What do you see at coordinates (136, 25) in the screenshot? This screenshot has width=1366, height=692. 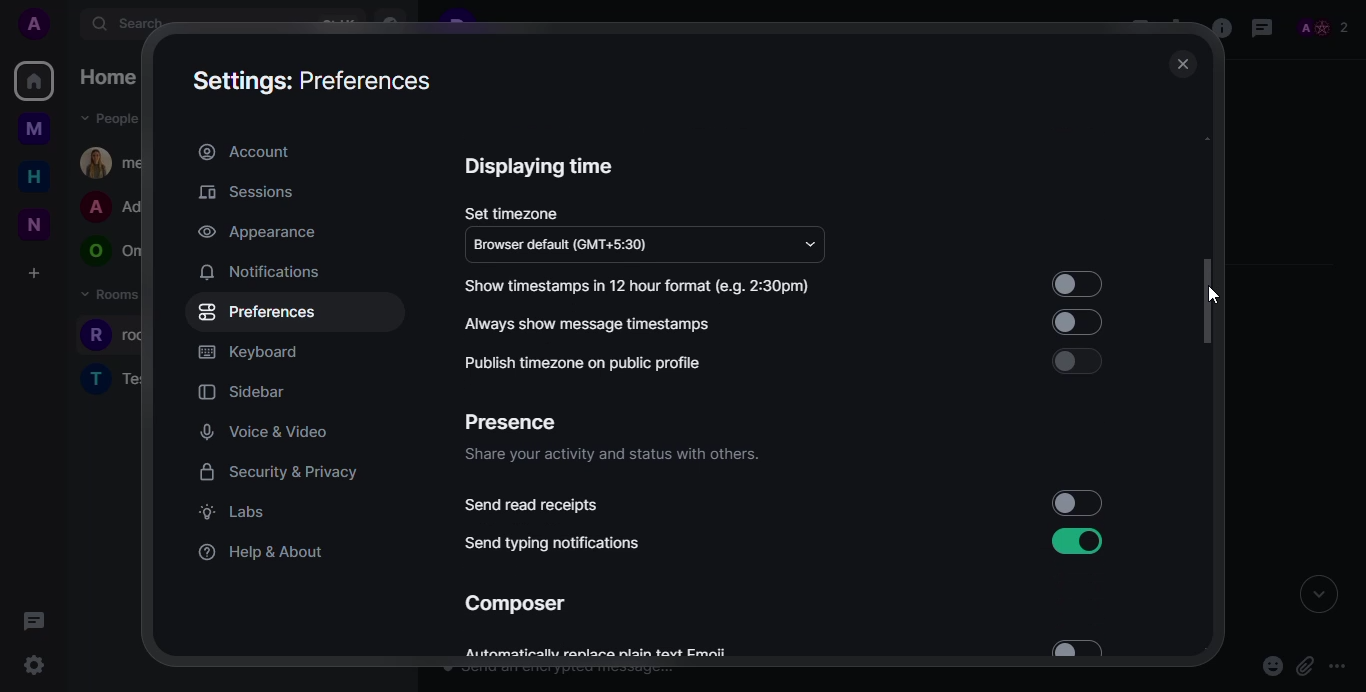 I see `search` at bounding box center [136, 25].